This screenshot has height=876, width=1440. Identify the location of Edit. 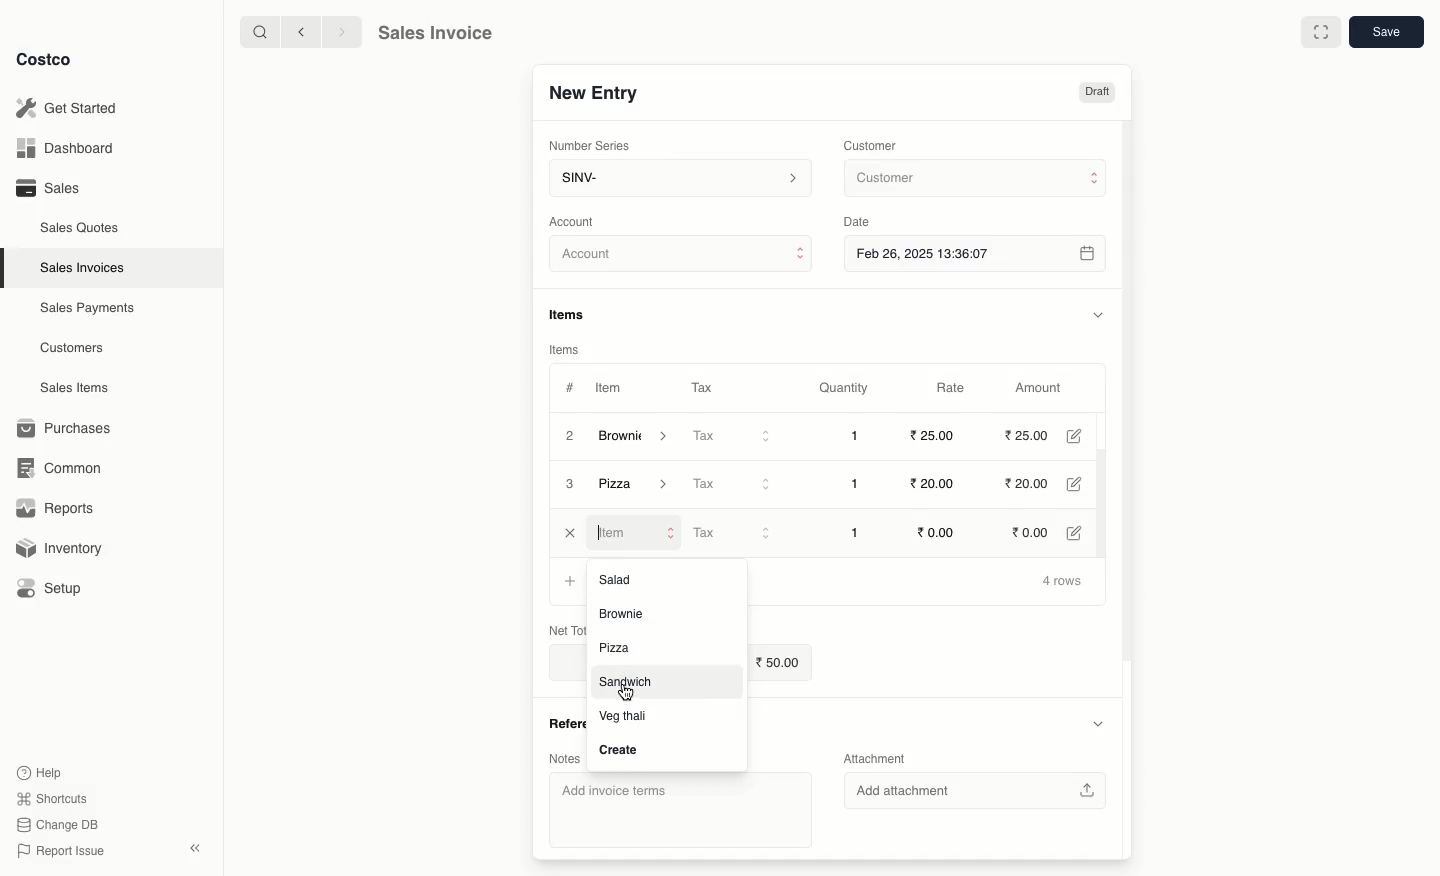
(1083, 532).